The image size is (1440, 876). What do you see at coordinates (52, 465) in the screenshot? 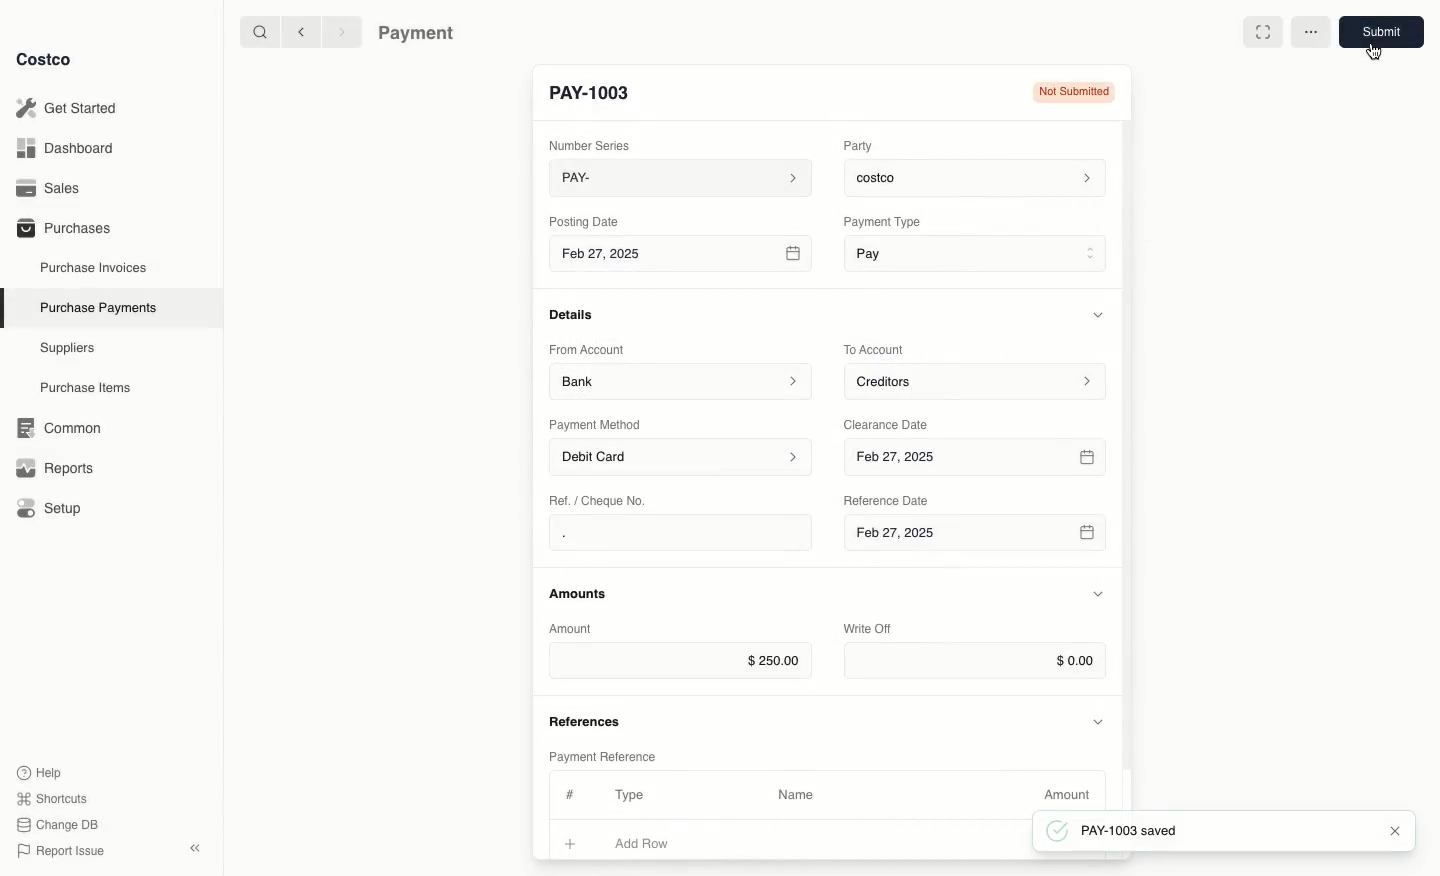
I see `Reports` at bounding box center [52, 465].